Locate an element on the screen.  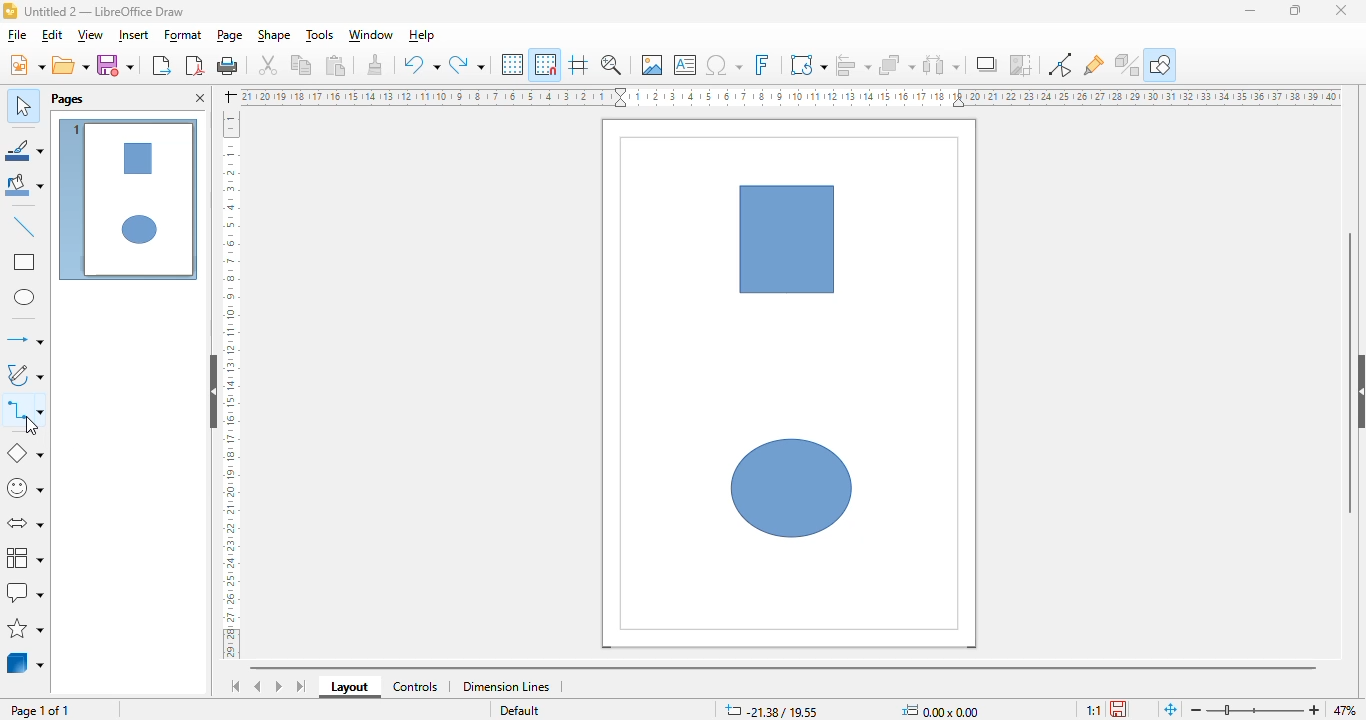
zoom out is located at coordinates (1198, 710).